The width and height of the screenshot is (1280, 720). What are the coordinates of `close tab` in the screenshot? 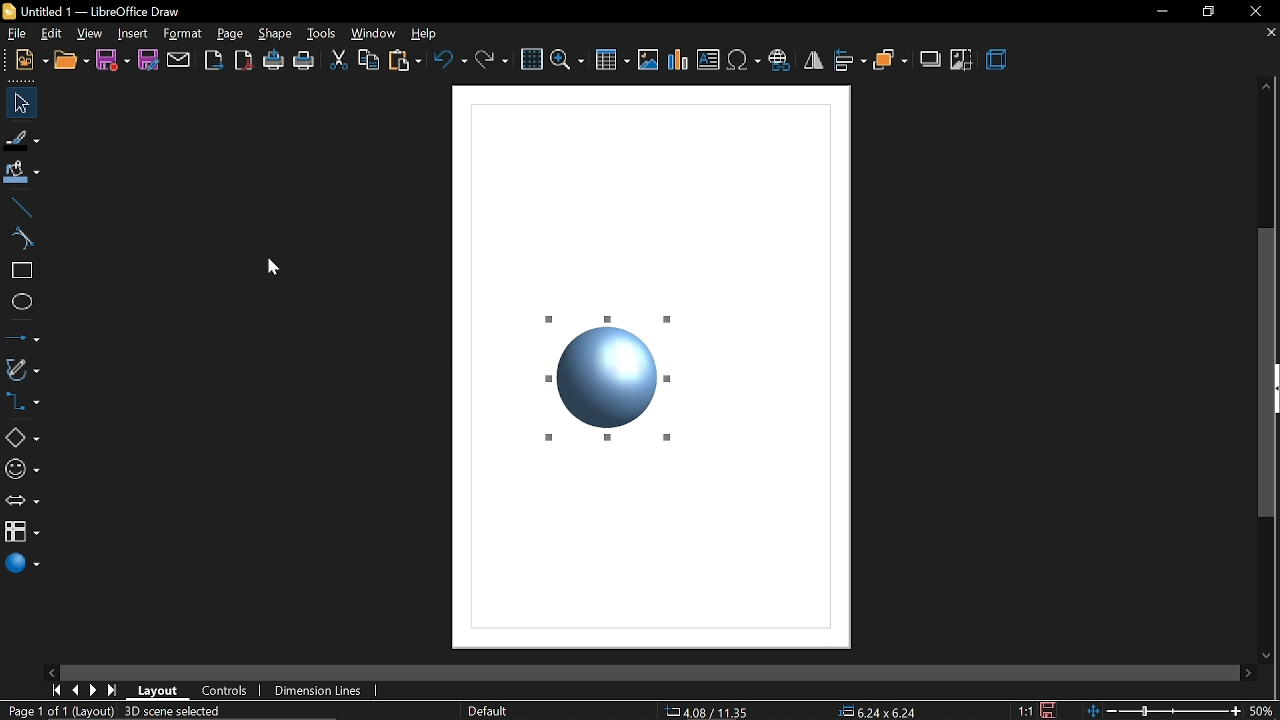 It's located at (1268, 33).